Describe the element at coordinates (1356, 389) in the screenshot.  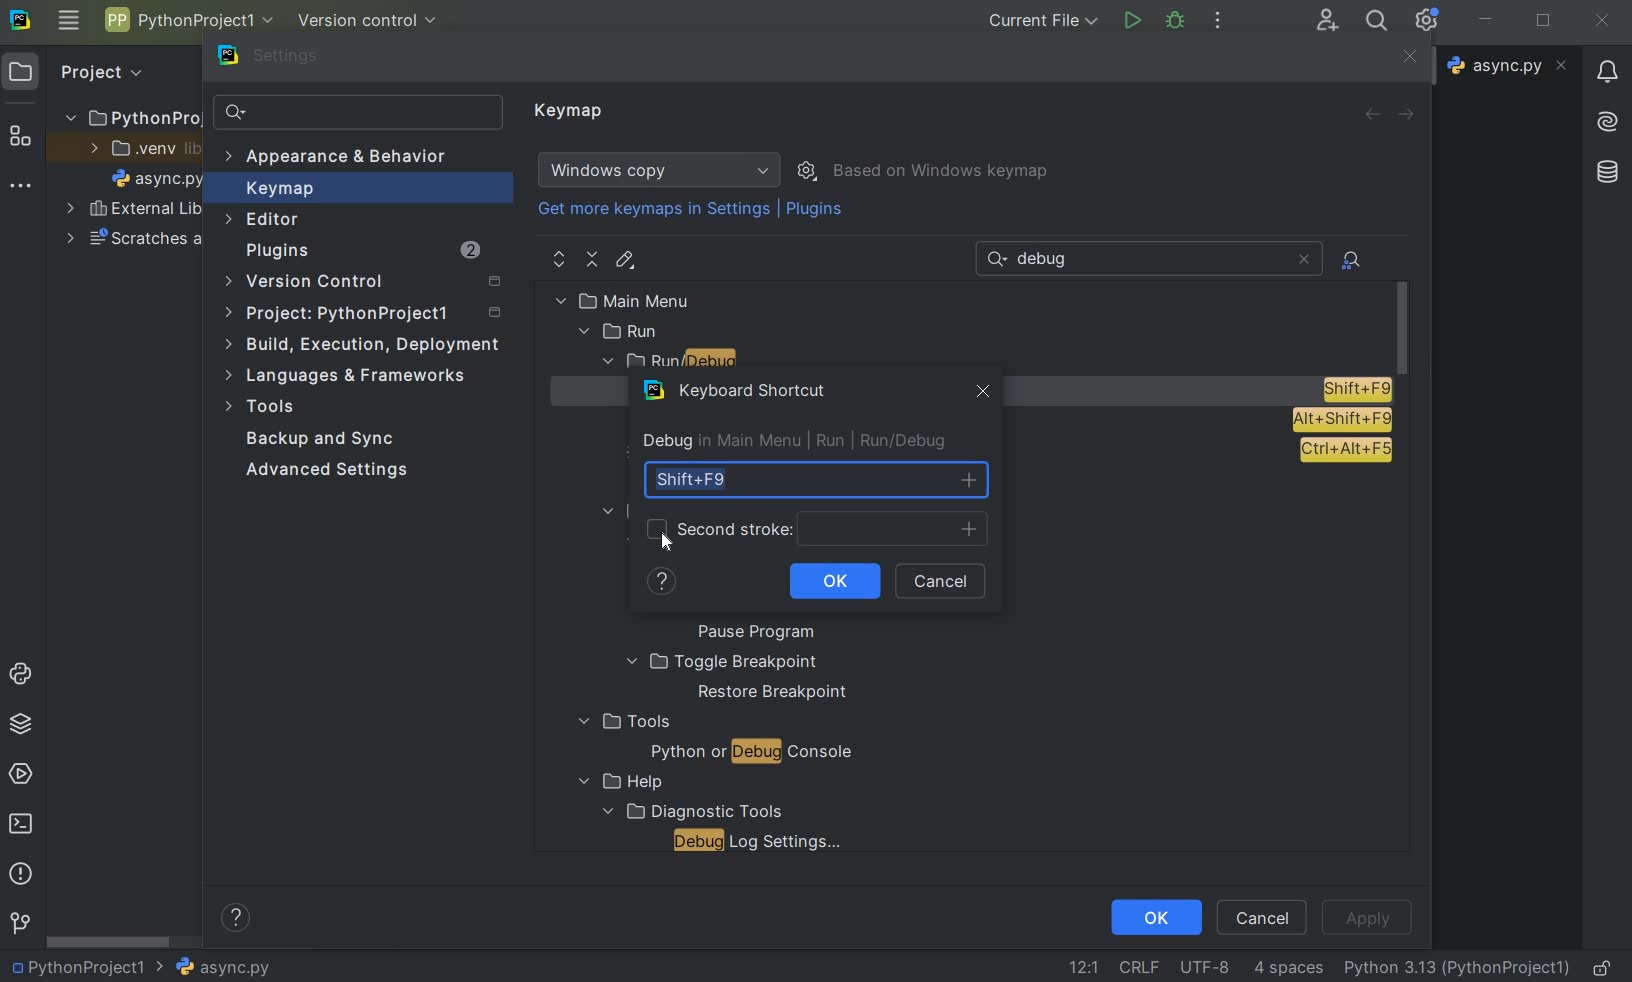
I see `Shift+F9` at that location.